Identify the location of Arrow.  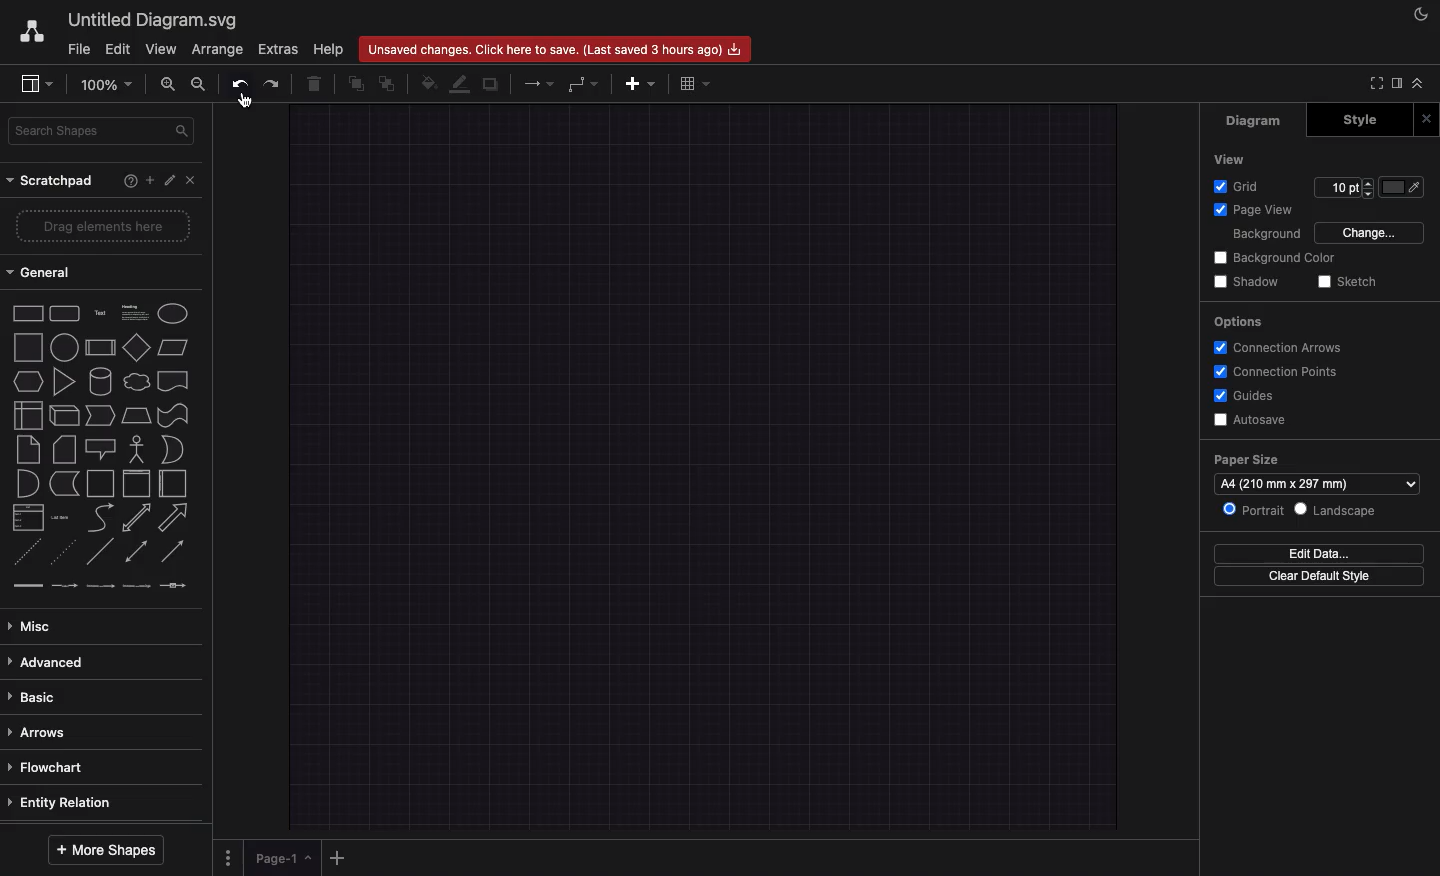
(540, 83).